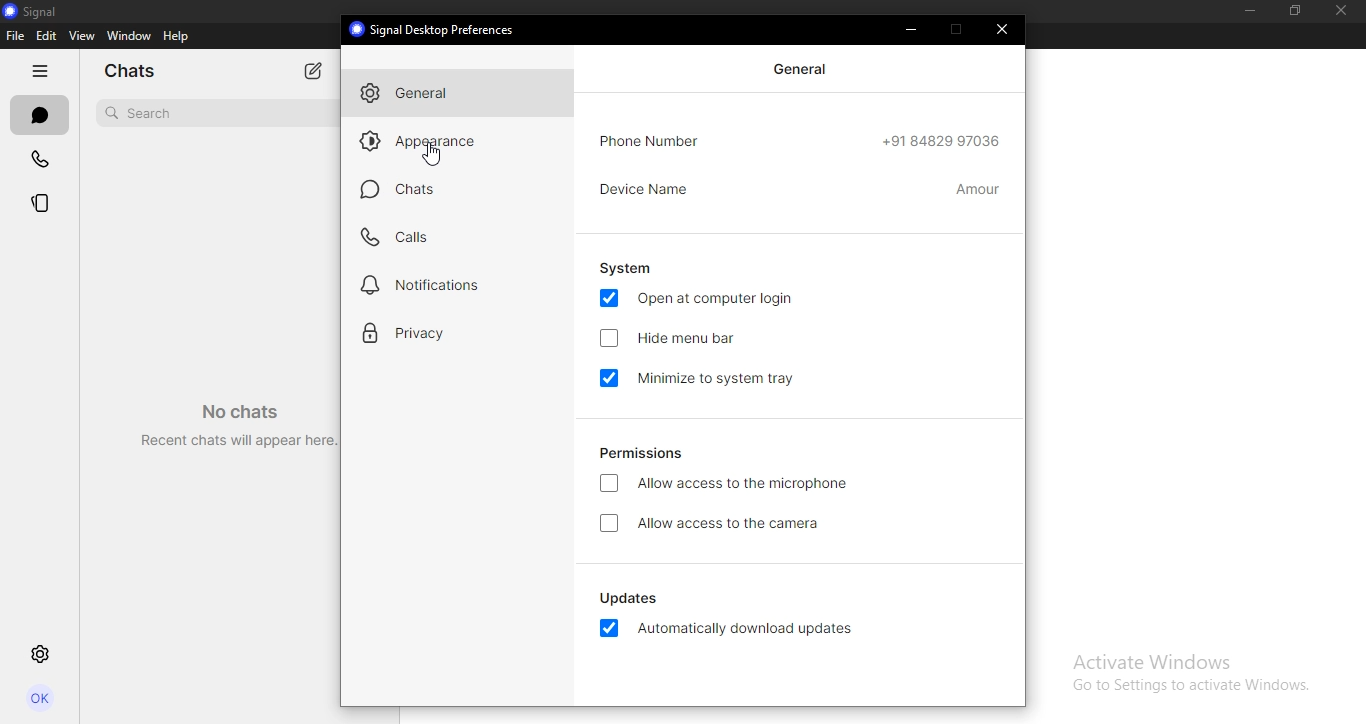 The width and height of the screenshot is (1366, 724). I want to click on open at computer login, so click(703, 297).